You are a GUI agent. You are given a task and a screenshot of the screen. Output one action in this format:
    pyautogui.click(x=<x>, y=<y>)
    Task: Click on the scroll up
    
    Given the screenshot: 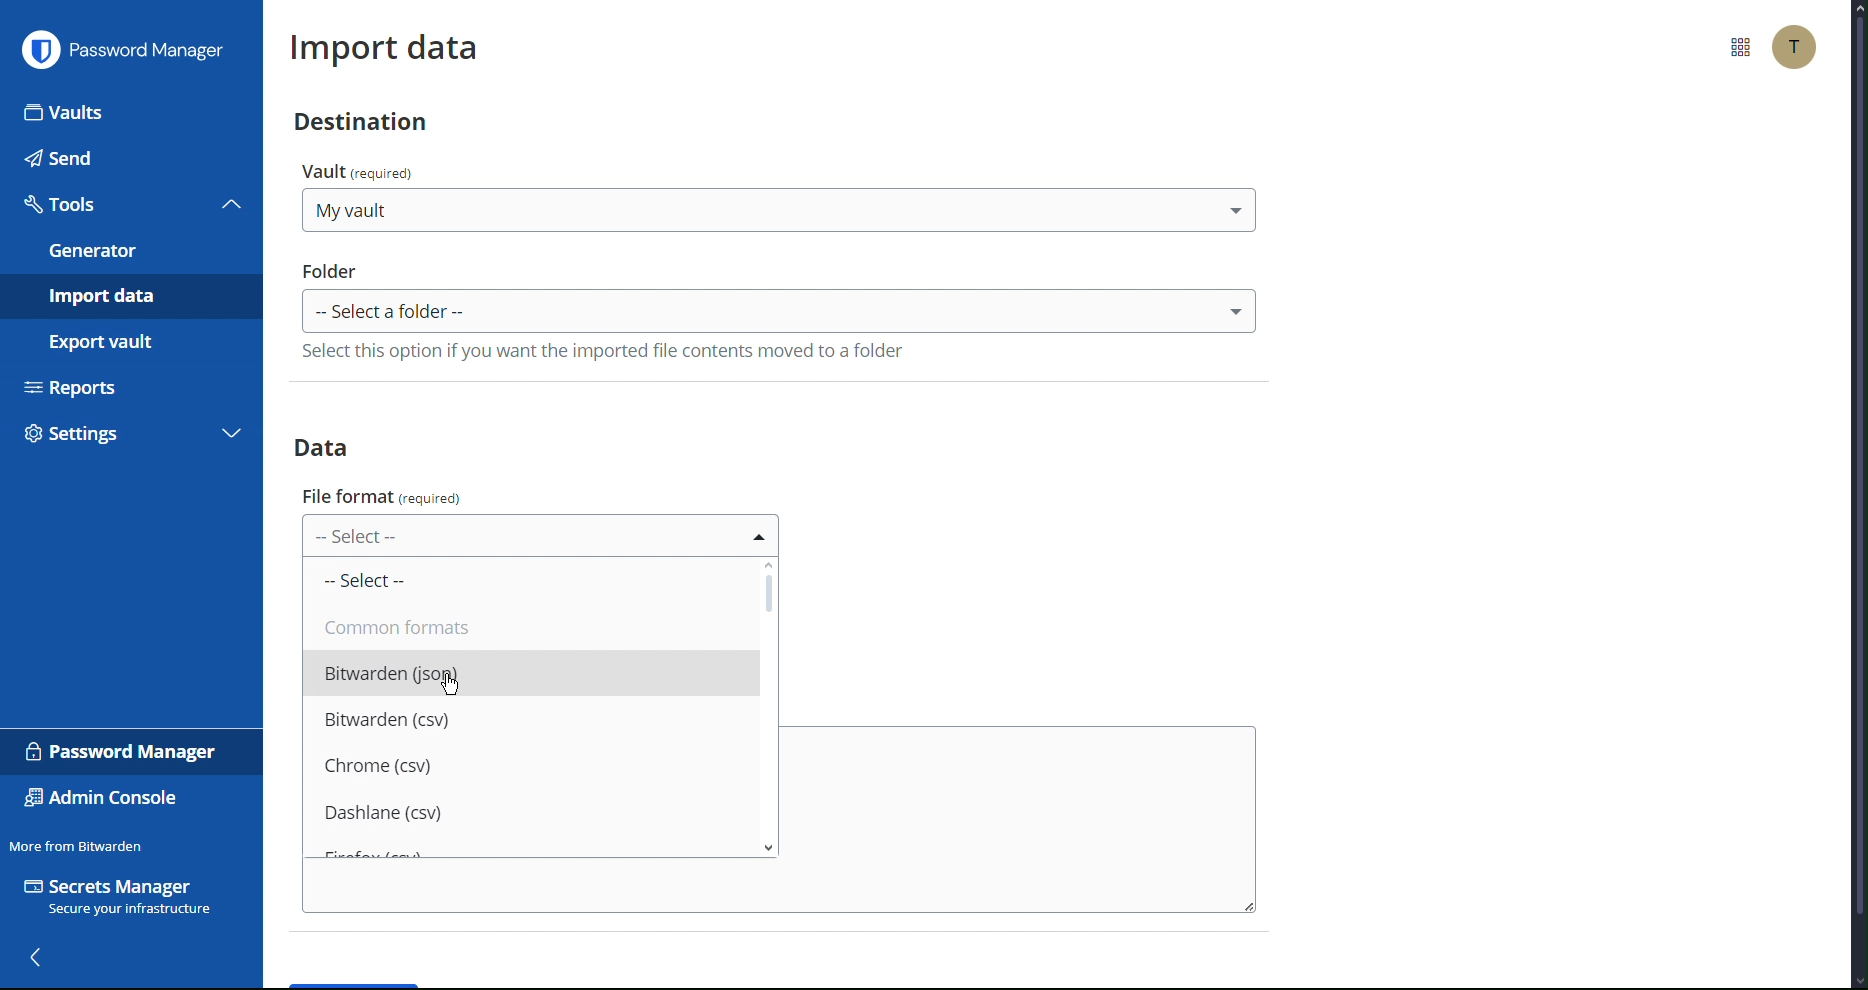 What is the action you would take?
    pyautogui.click(x=1856, y=7)
    